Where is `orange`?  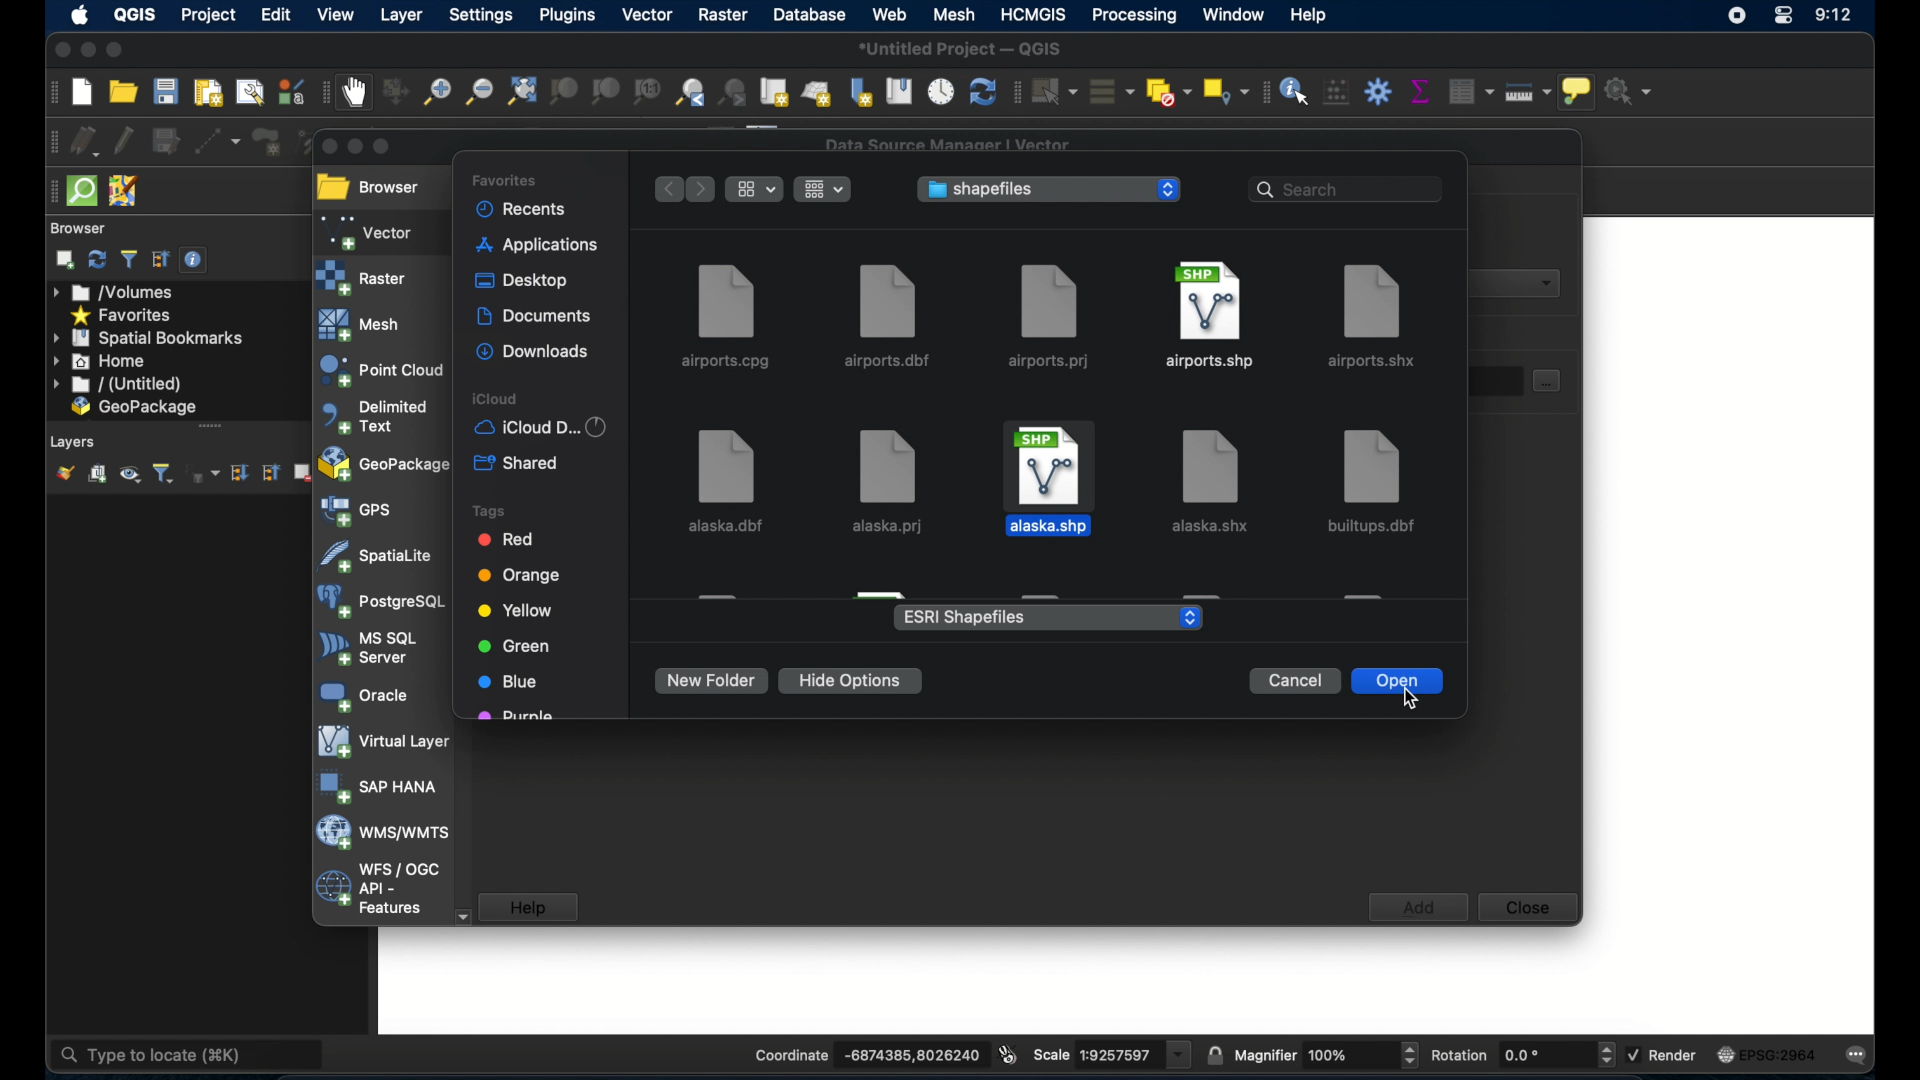 orange is located at coordinates (521, 576).